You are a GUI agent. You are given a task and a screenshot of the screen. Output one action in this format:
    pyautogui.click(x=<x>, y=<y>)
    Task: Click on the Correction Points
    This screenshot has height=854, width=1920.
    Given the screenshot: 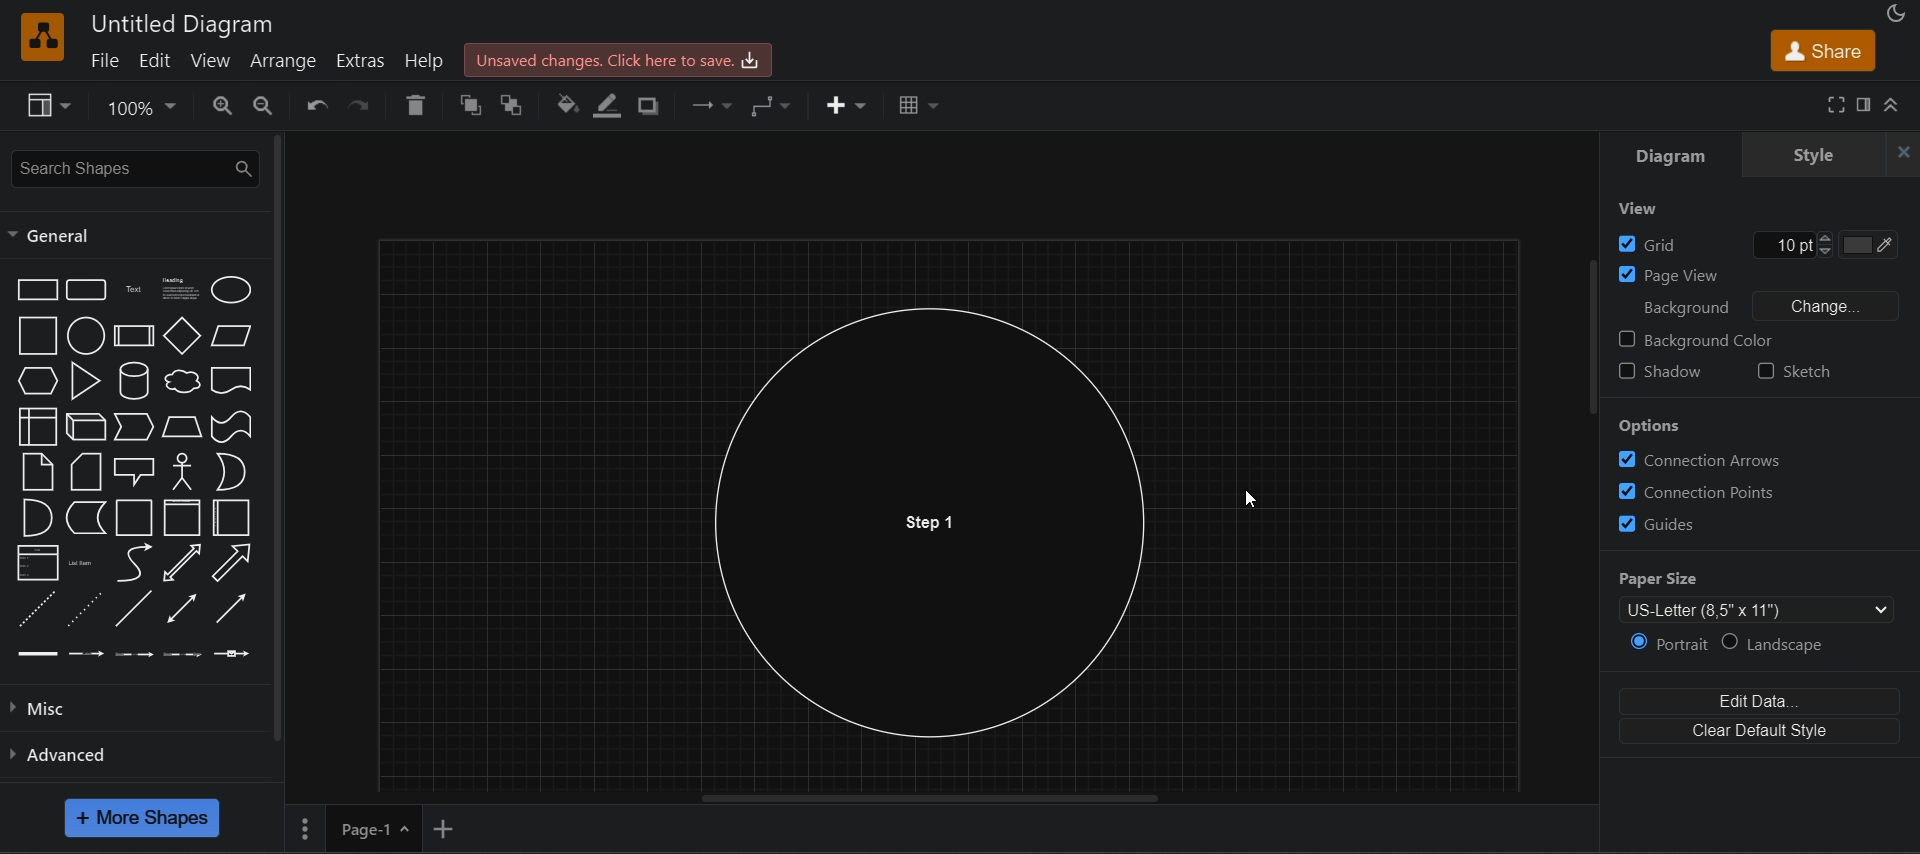 What is the action you would take?
    pyautogui.click(x=1695, y=493)
    